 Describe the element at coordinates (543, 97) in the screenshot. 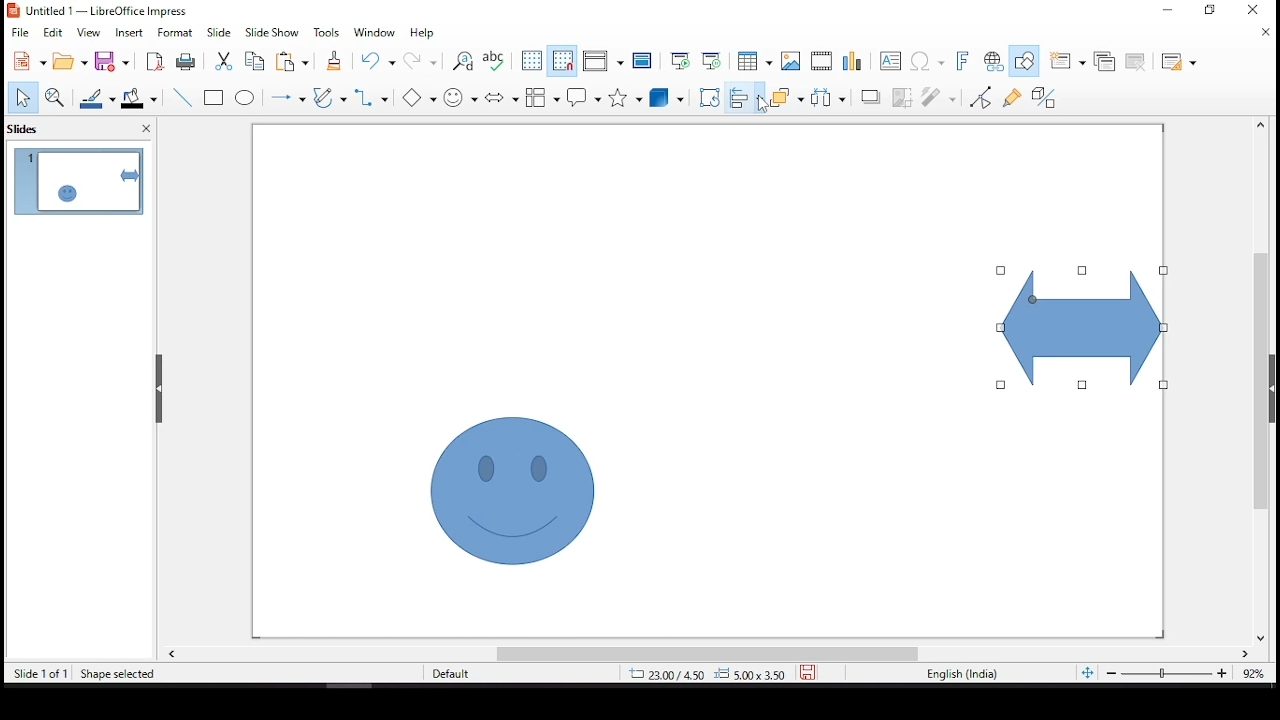

I see `flowchart` at that location.